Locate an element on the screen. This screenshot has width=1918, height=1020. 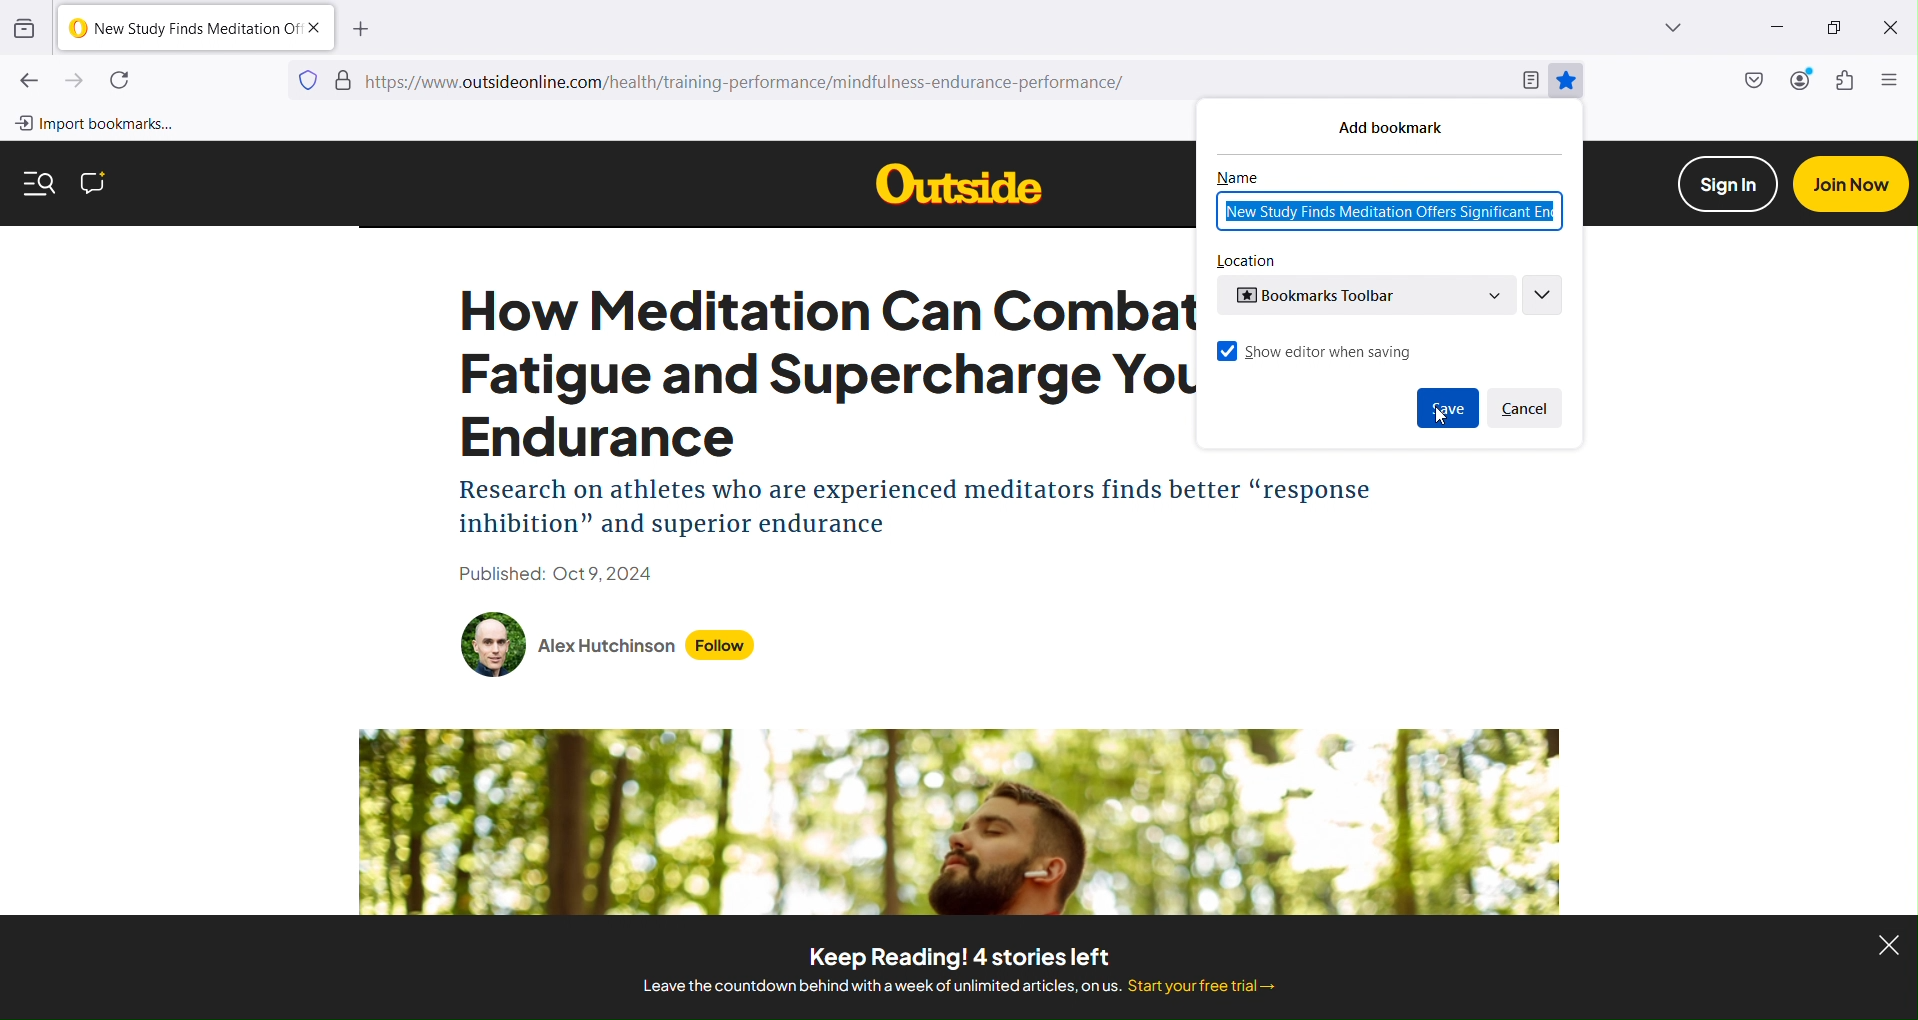
Open application menu is located at coordinates (1890, 79).